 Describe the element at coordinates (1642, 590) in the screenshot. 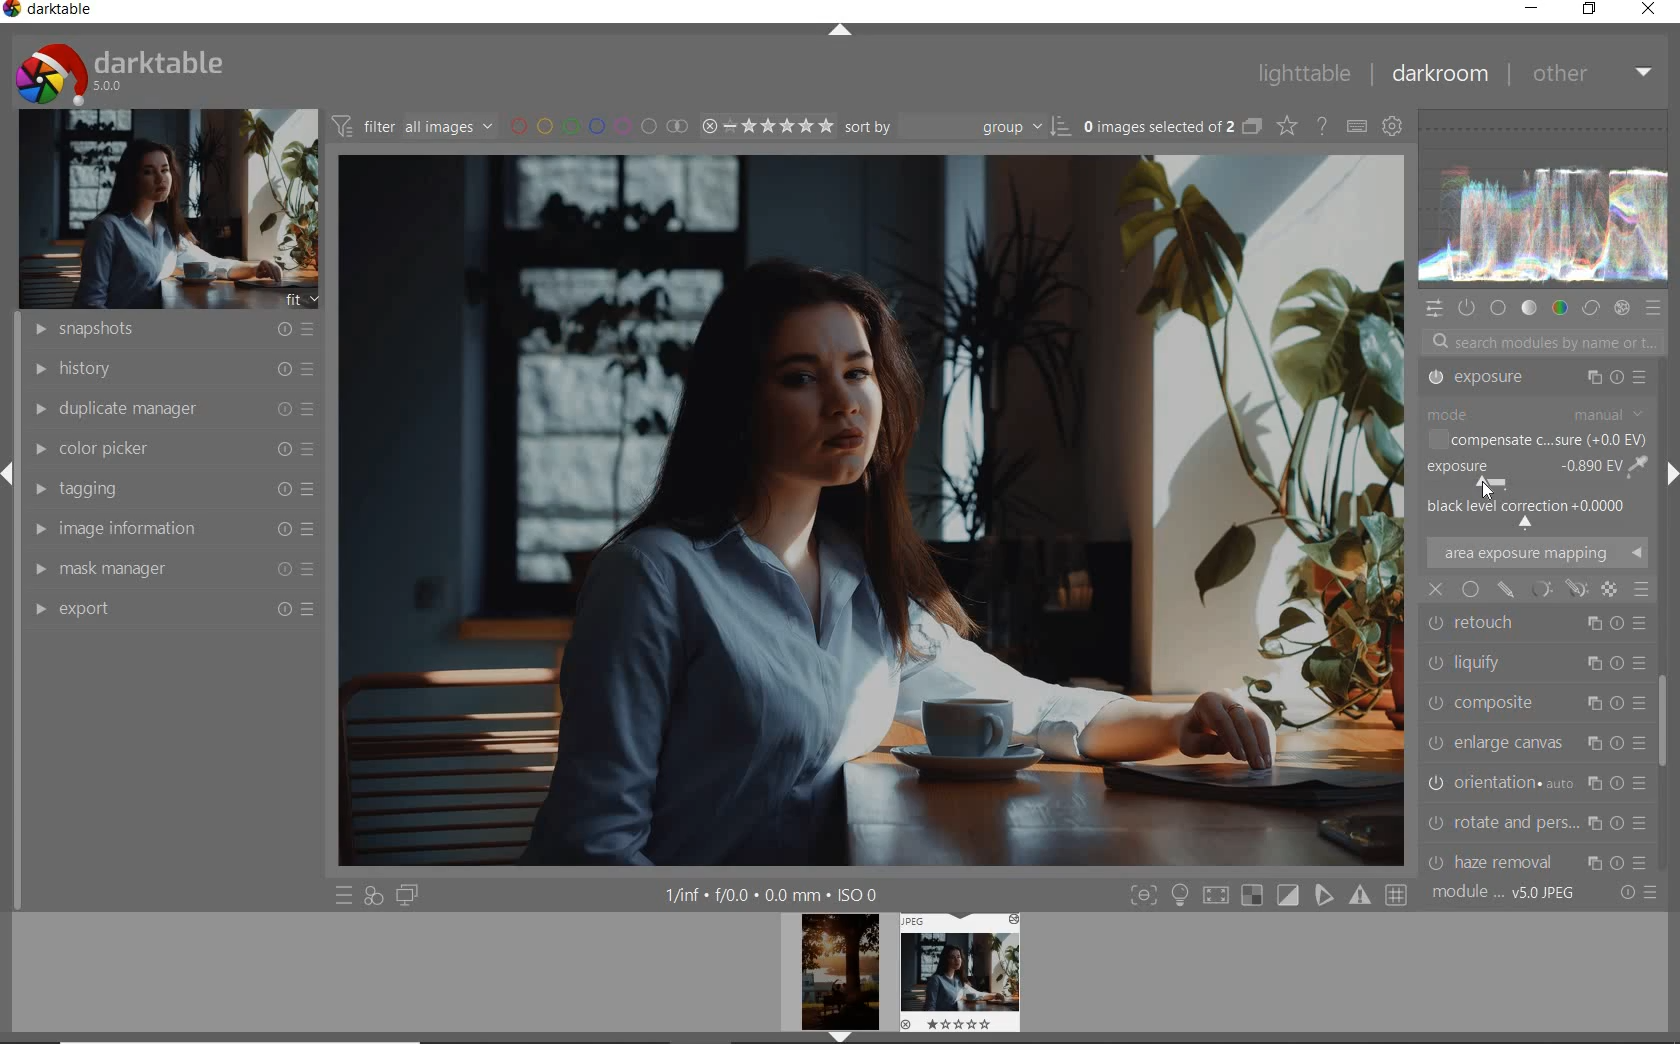

I see `blending options` at that location.